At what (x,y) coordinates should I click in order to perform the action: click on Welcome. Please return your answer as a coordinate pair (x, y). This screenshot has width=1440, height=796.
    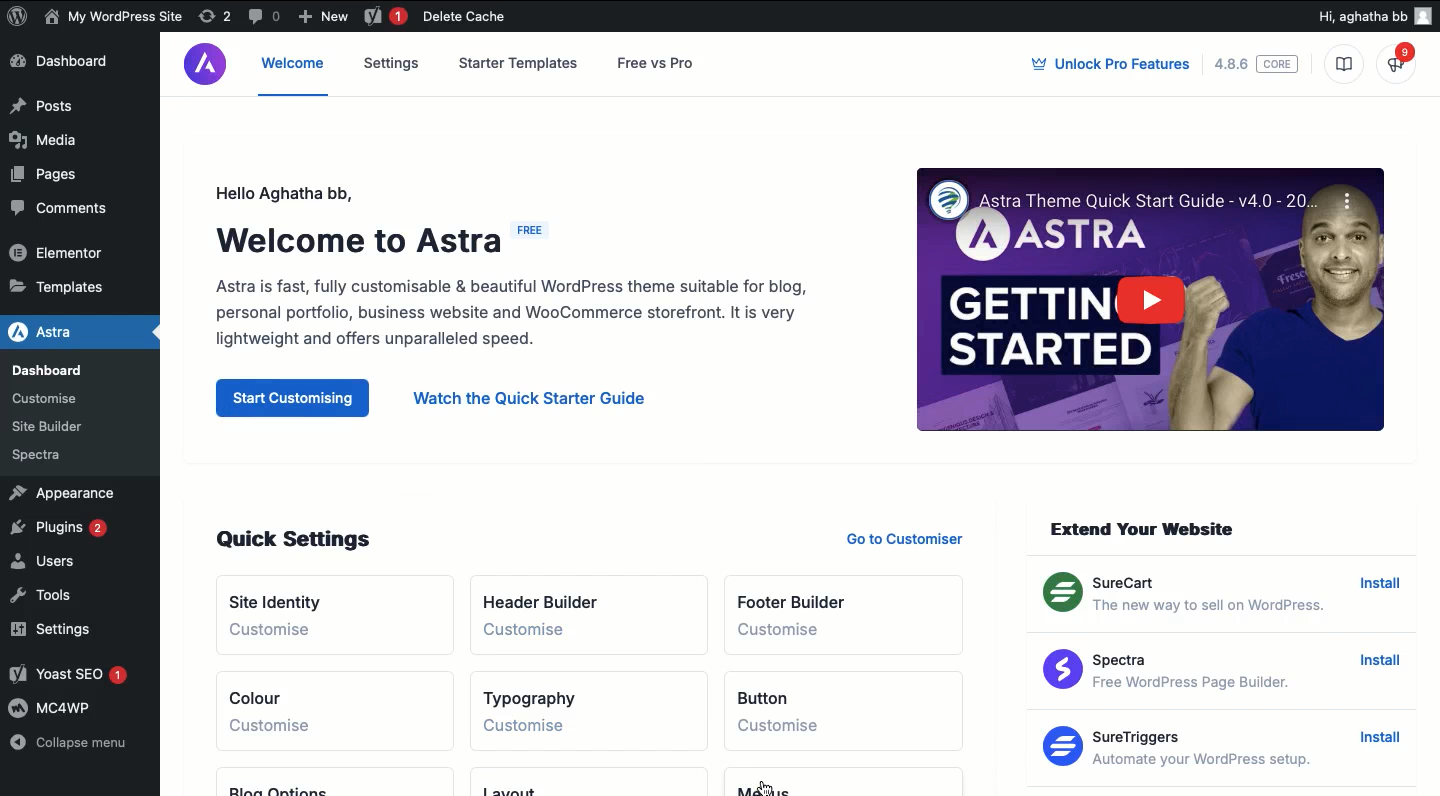
    Looking at the image, I should click on (294, 73).